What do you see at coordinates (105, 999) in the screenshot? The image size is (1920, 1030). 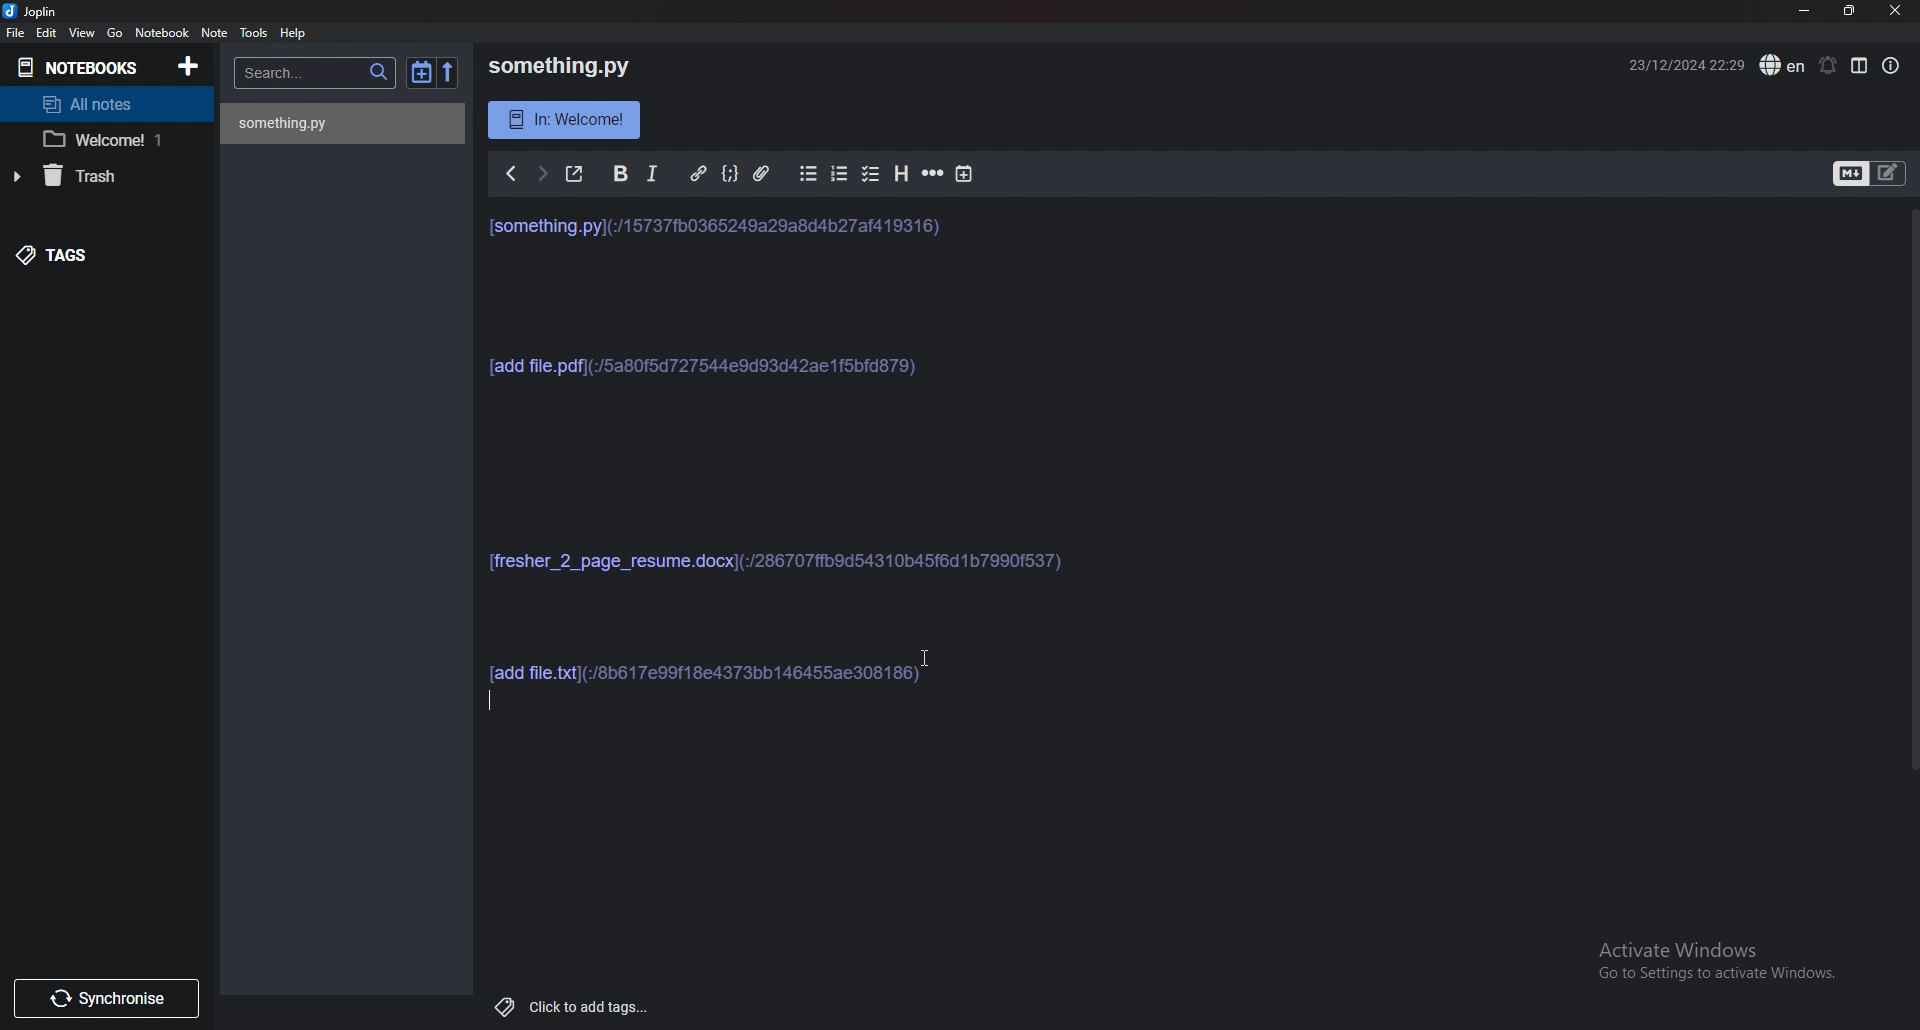 I see `Synchronize` at bounding box center [105, 999].